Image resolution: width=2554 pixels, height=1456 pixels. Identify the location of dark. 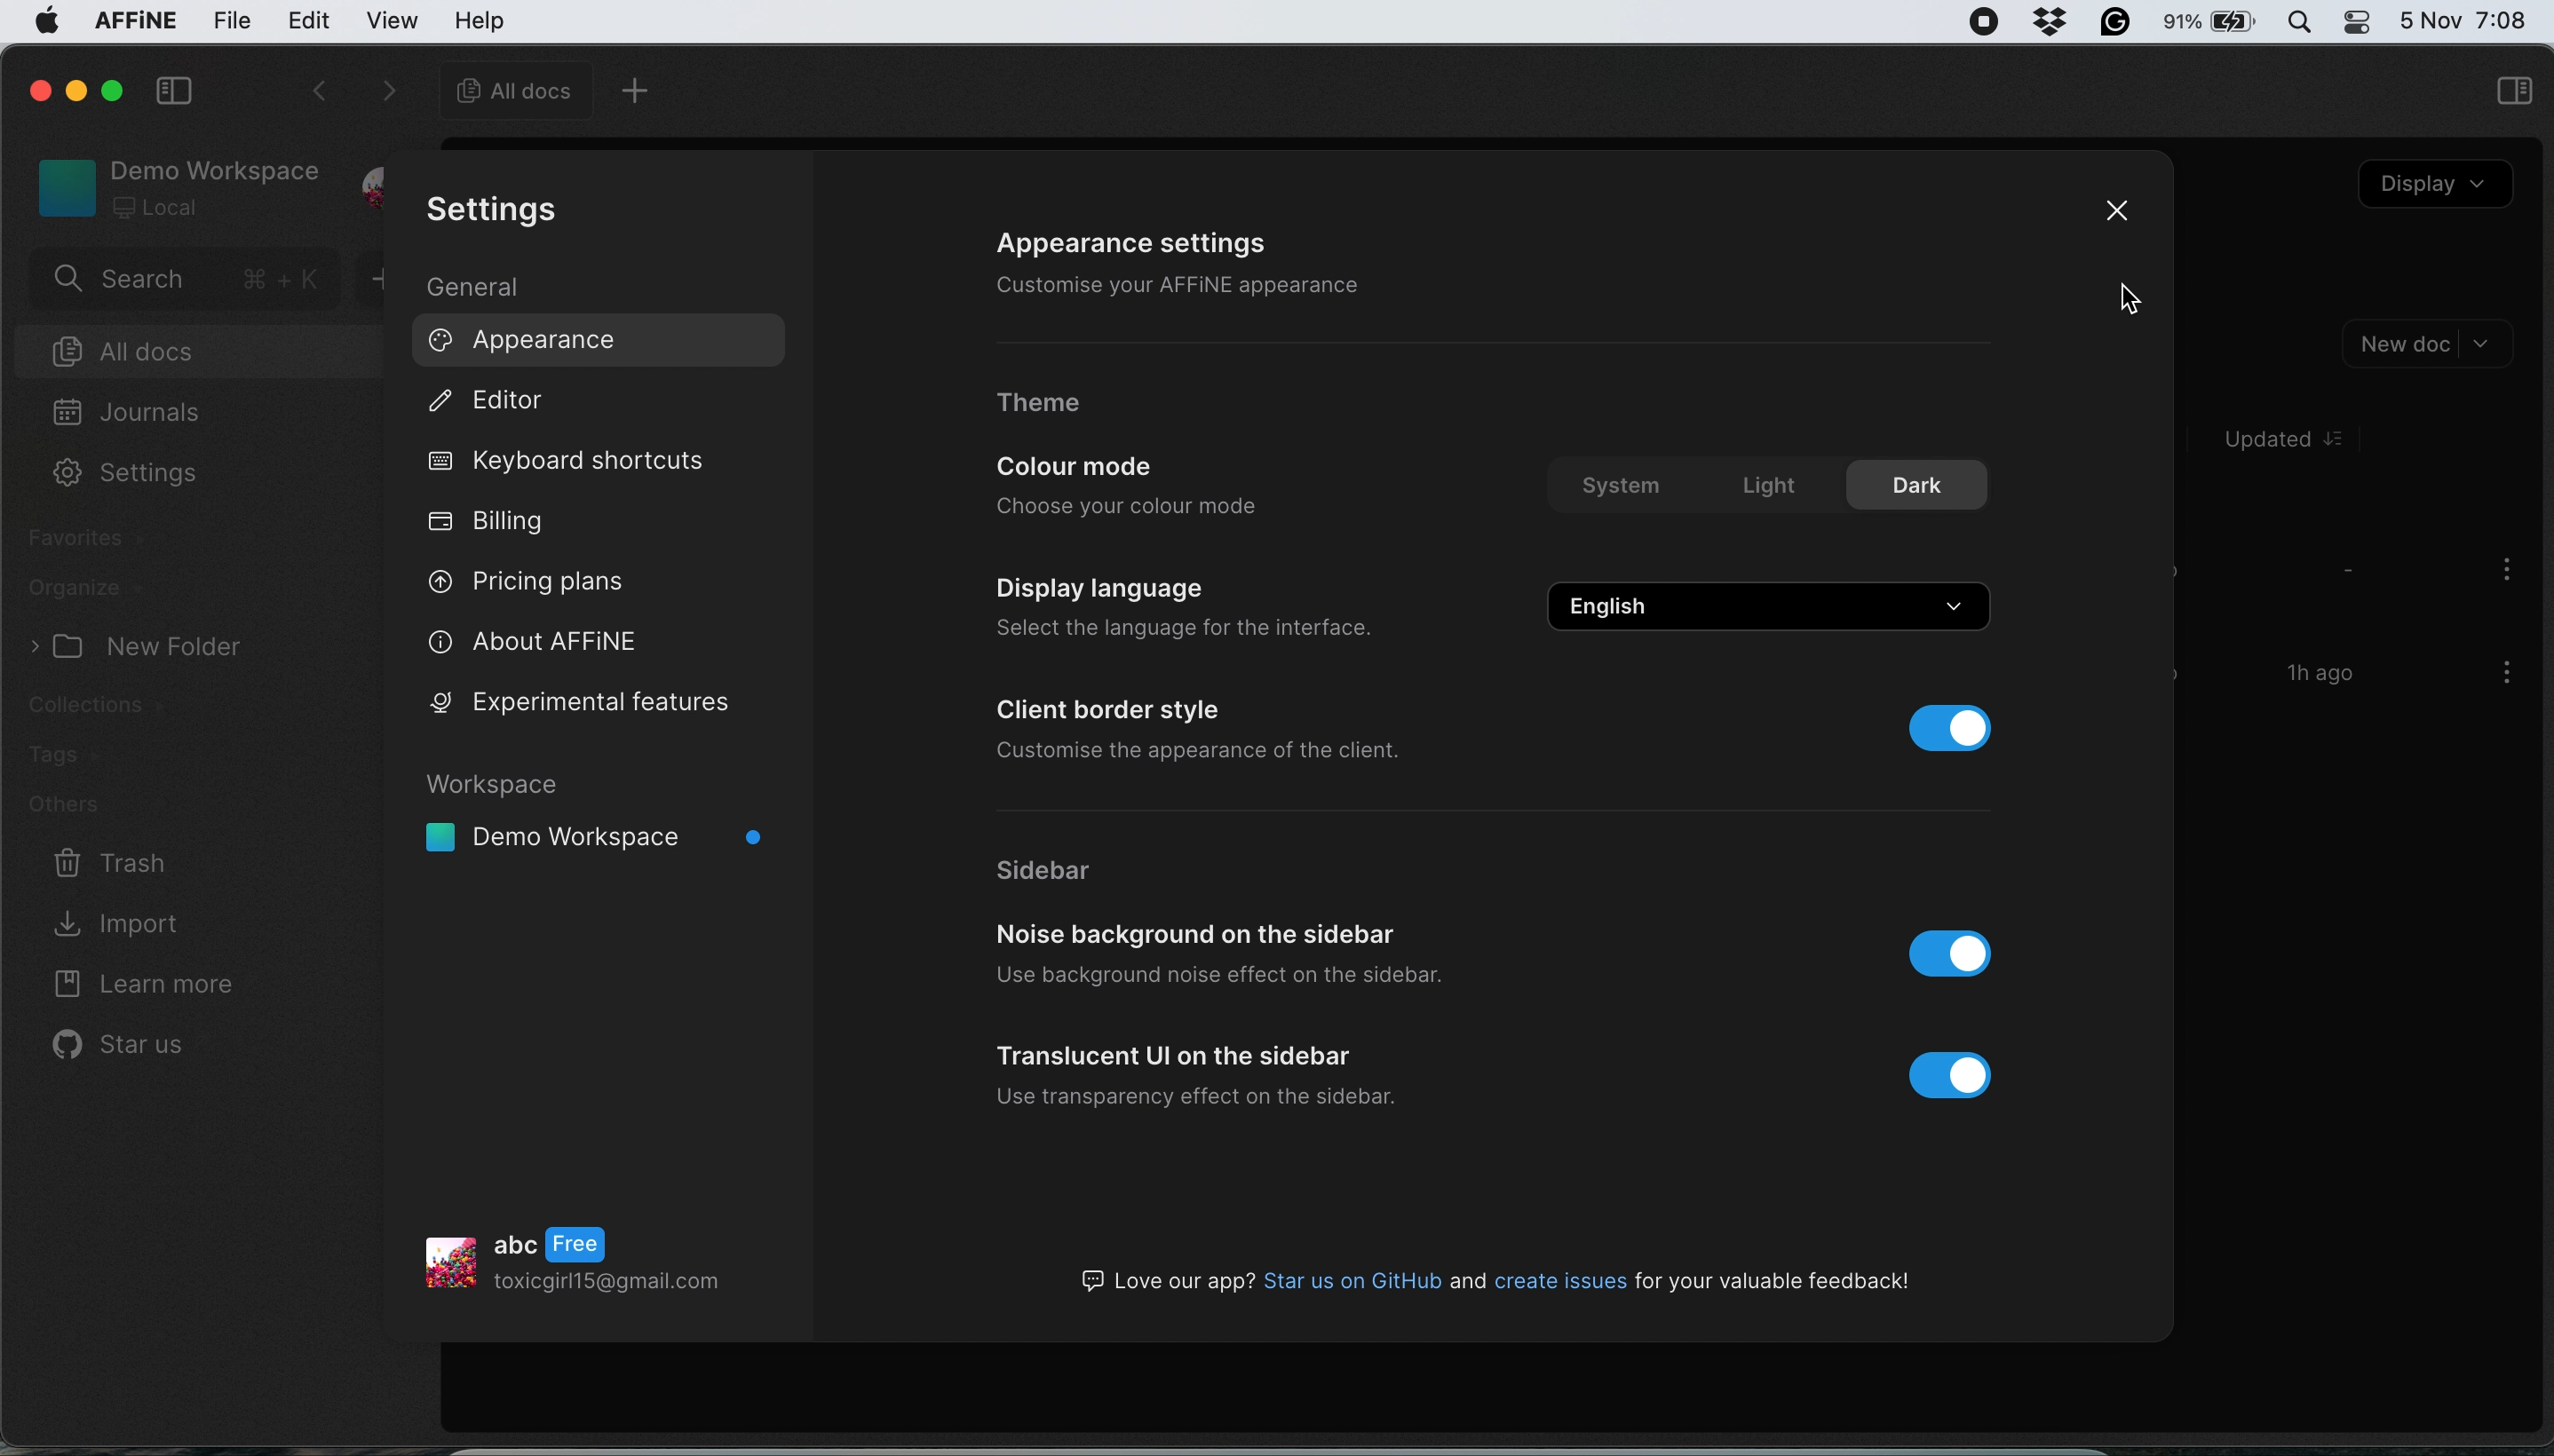
(1919, 483).